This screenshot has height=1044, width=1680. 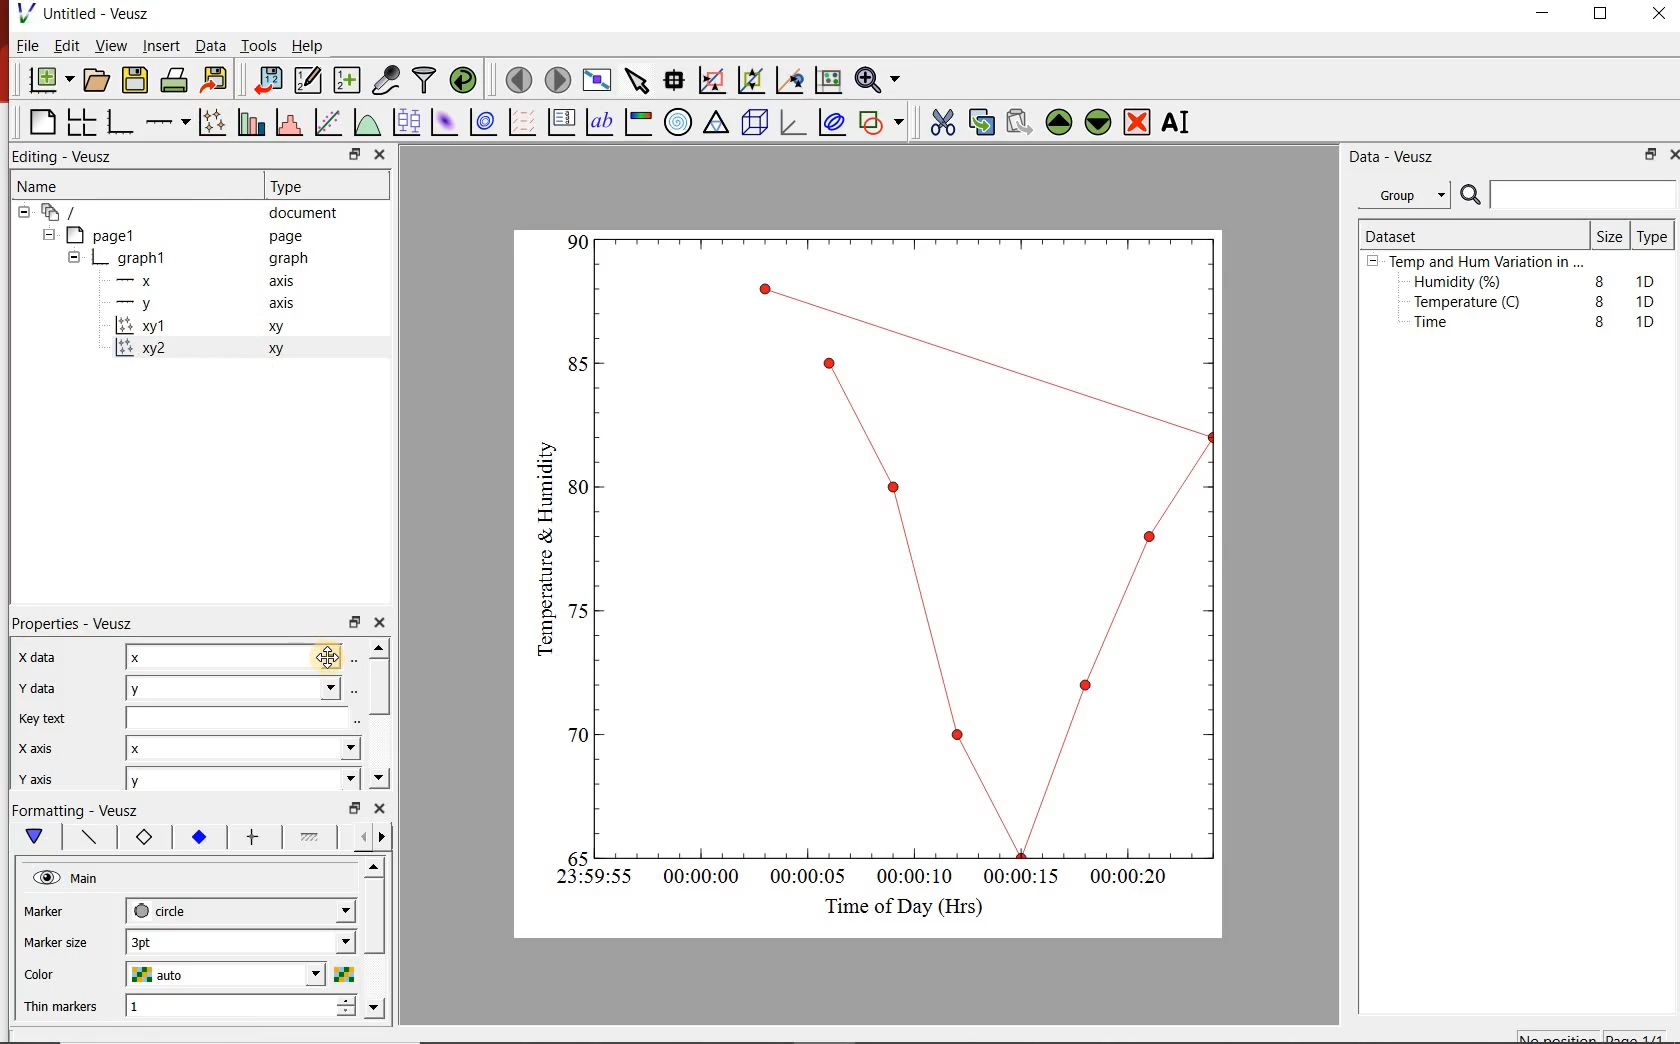 What do you see at coordinates (715, 81) in the screenshot?
I see `click or draw a rectangle to zoom graph axes` at bounding box center [715, 81].